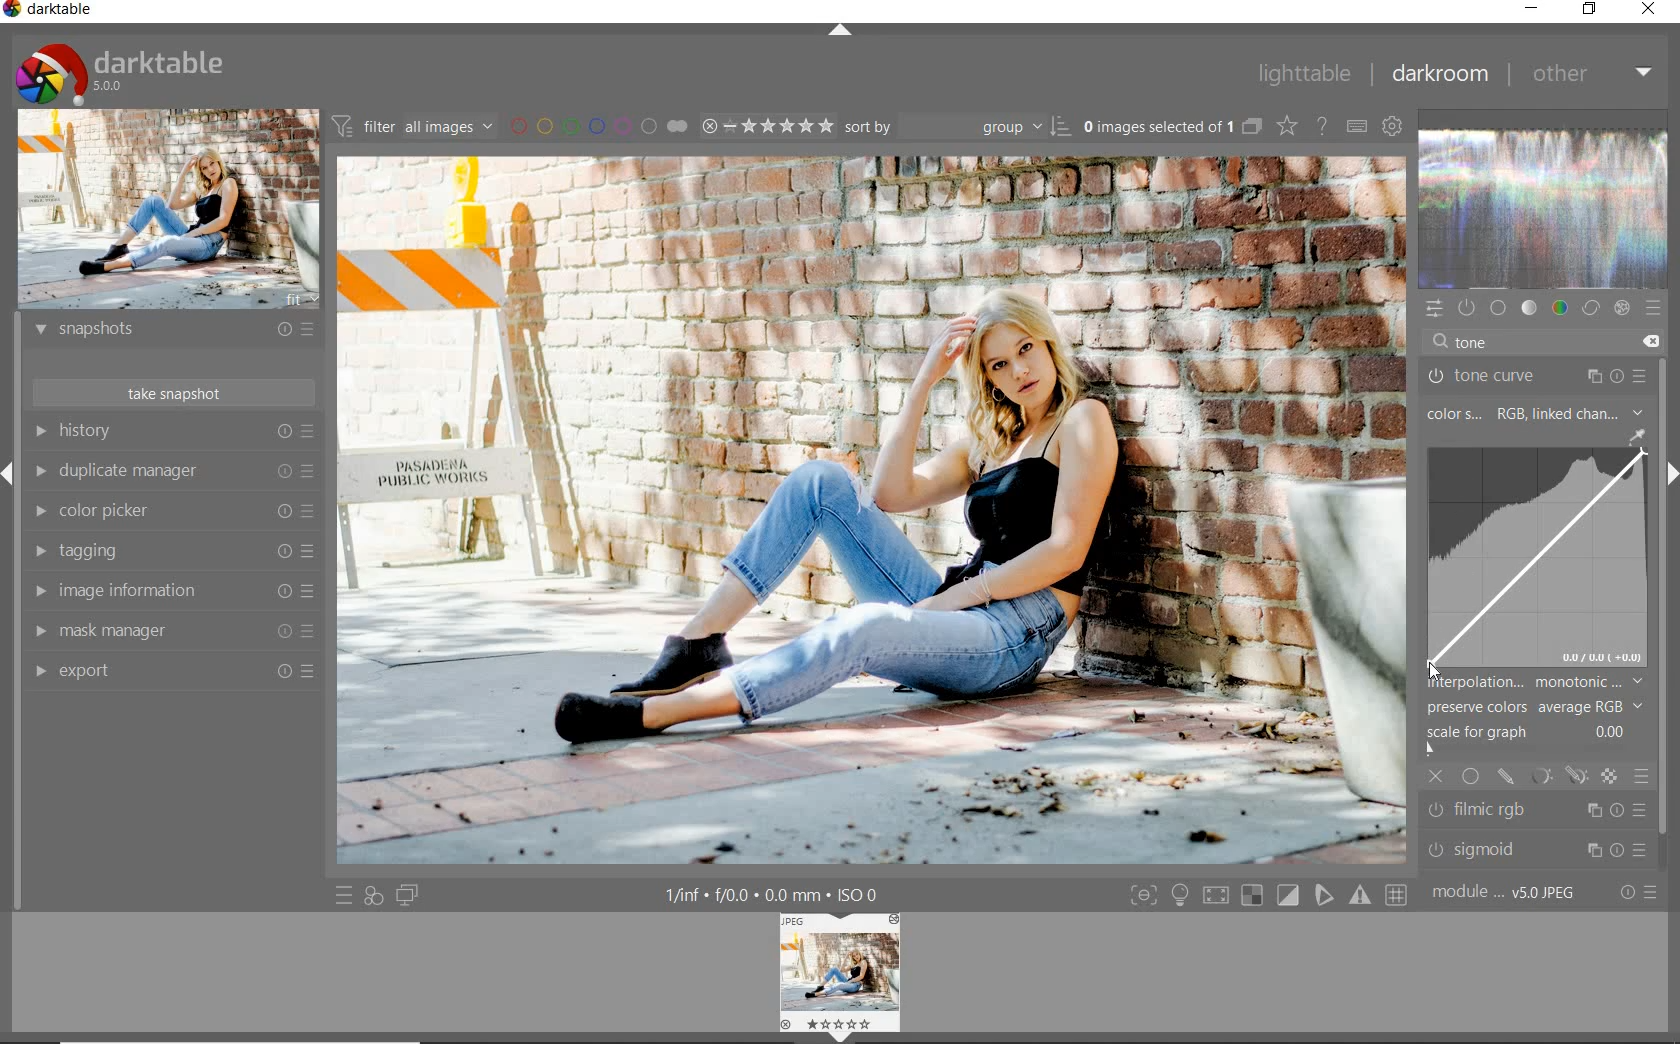  Describe the element at coordinates (1643, 779) in the screenshot. I see `blending options` at that location.